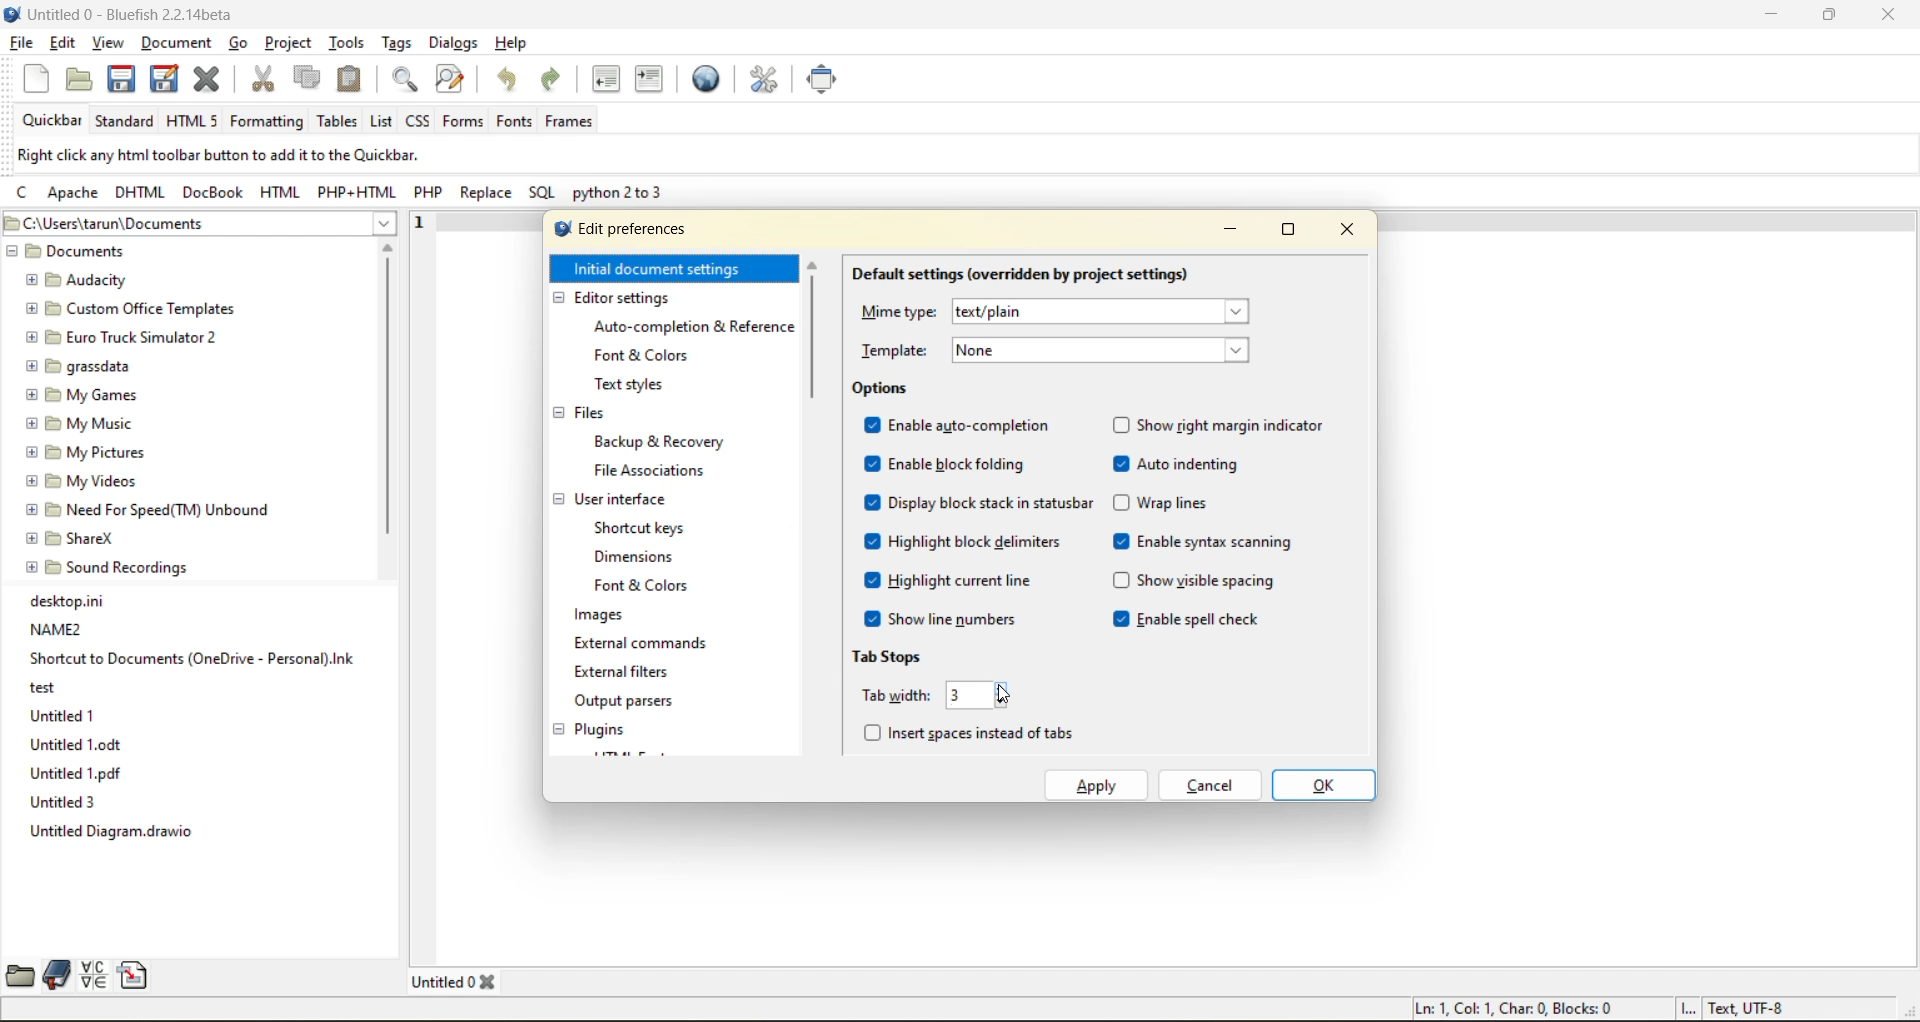 Image resolution: width=1920 pixels, height=1022 pixels. I want to click on @ [5 My Games, so click(79, 394).